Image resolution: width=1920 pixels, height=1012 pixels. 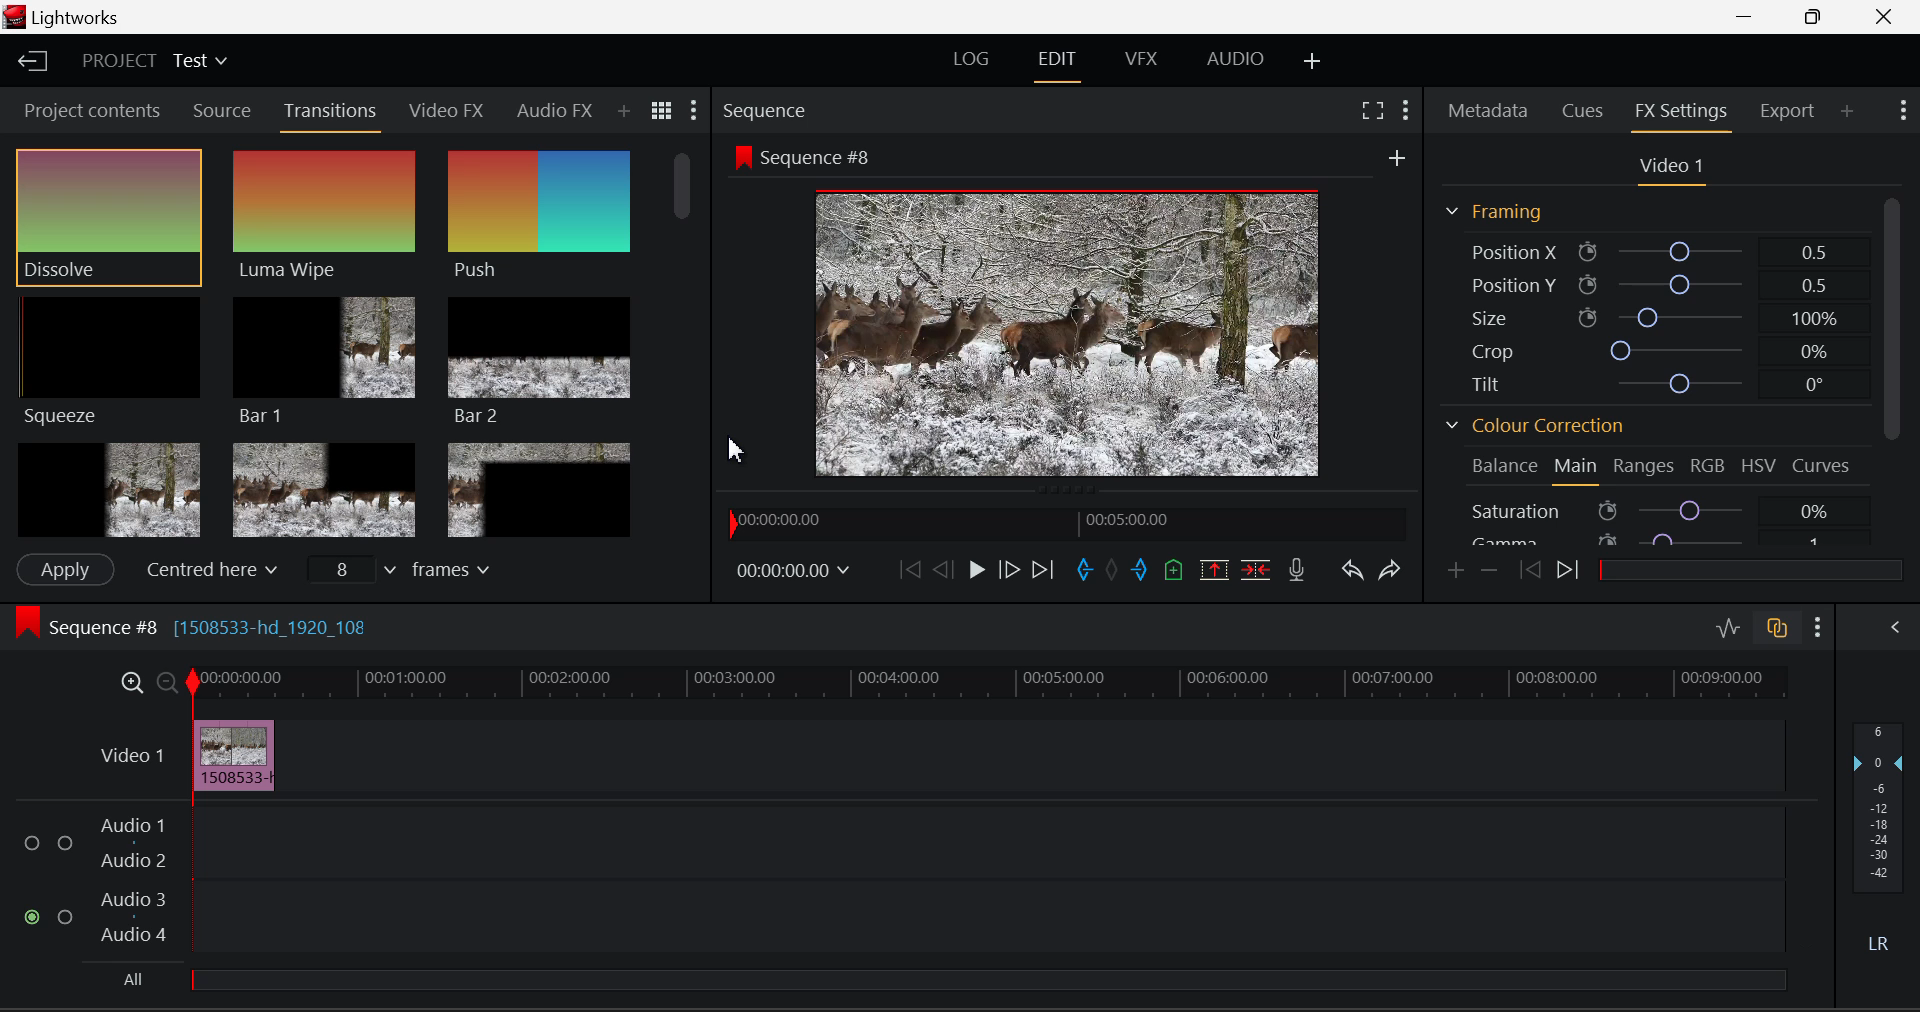 I want to click on Add Panel, so click(x=625, y=113).